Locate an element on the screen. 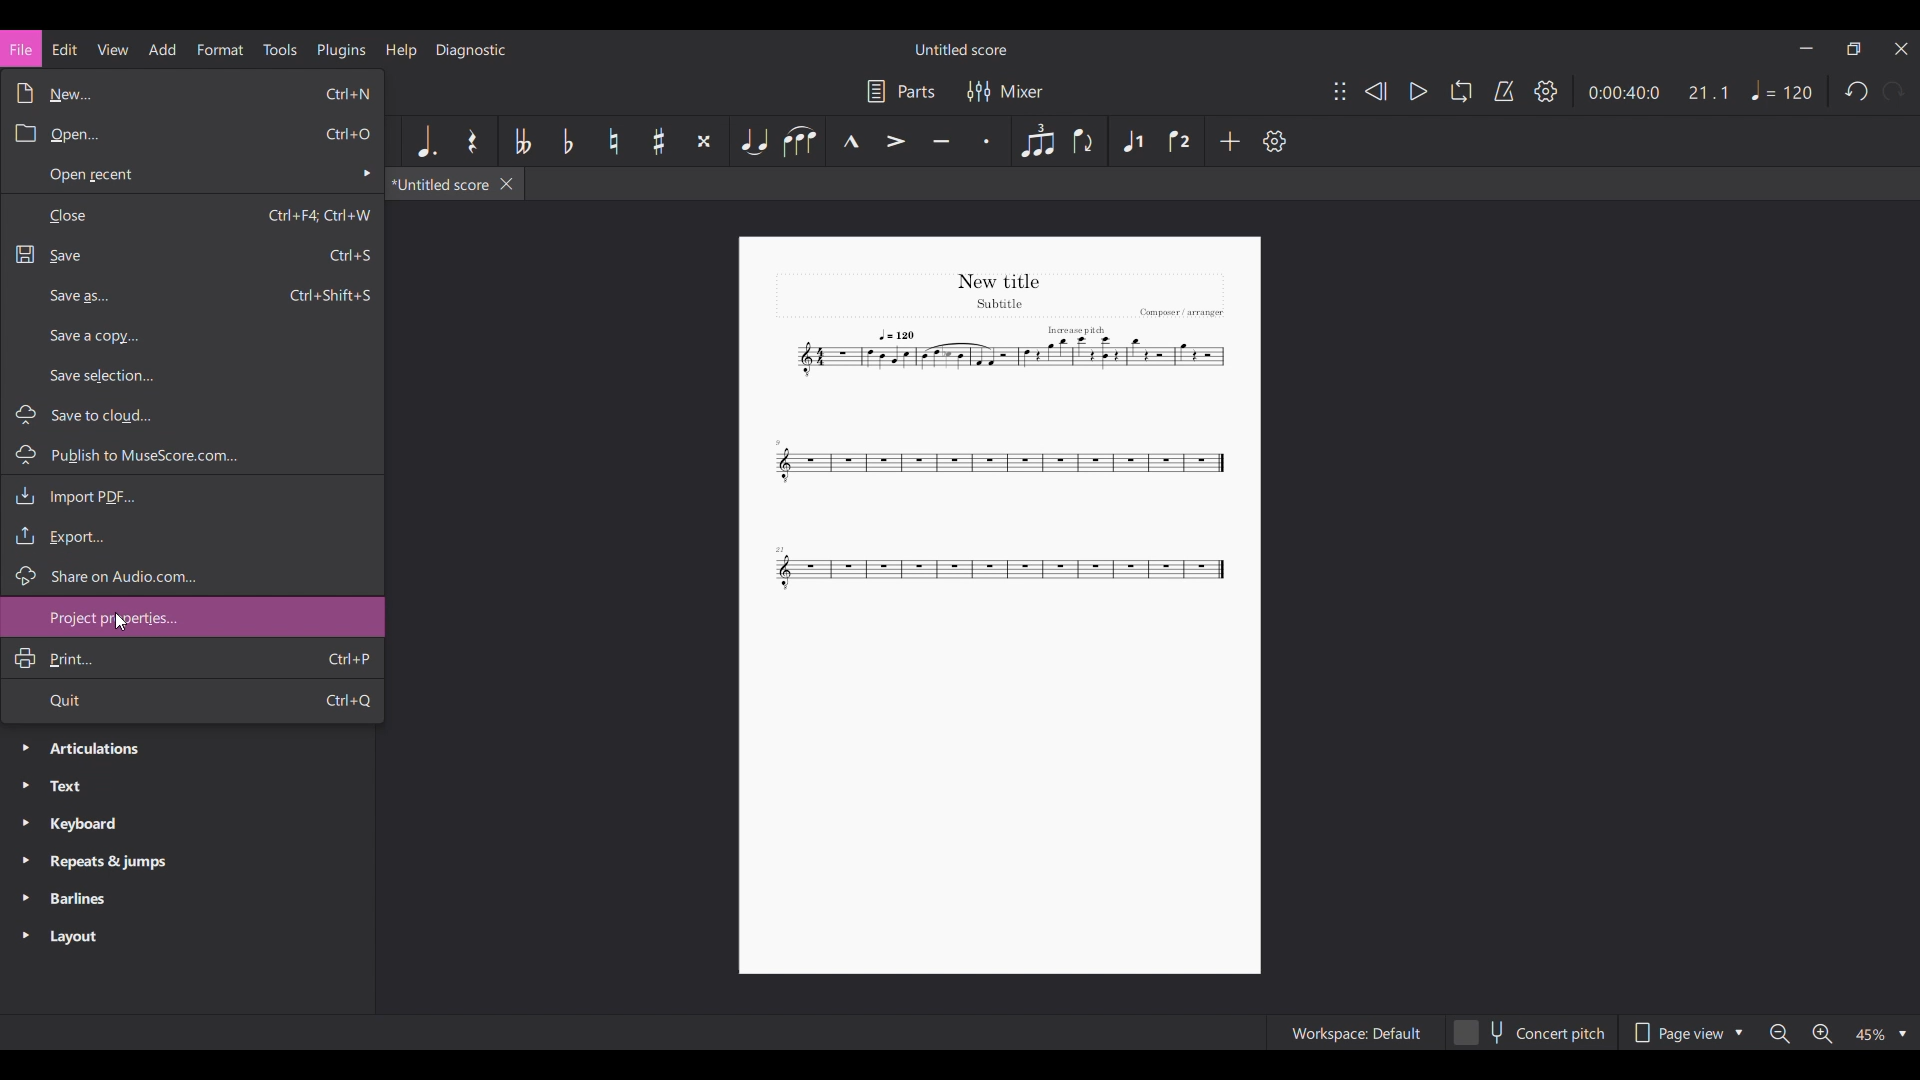 The height and width of the screenshot is (1080, 1920). Share on Audio.com... is located at coordinates (193, 574).